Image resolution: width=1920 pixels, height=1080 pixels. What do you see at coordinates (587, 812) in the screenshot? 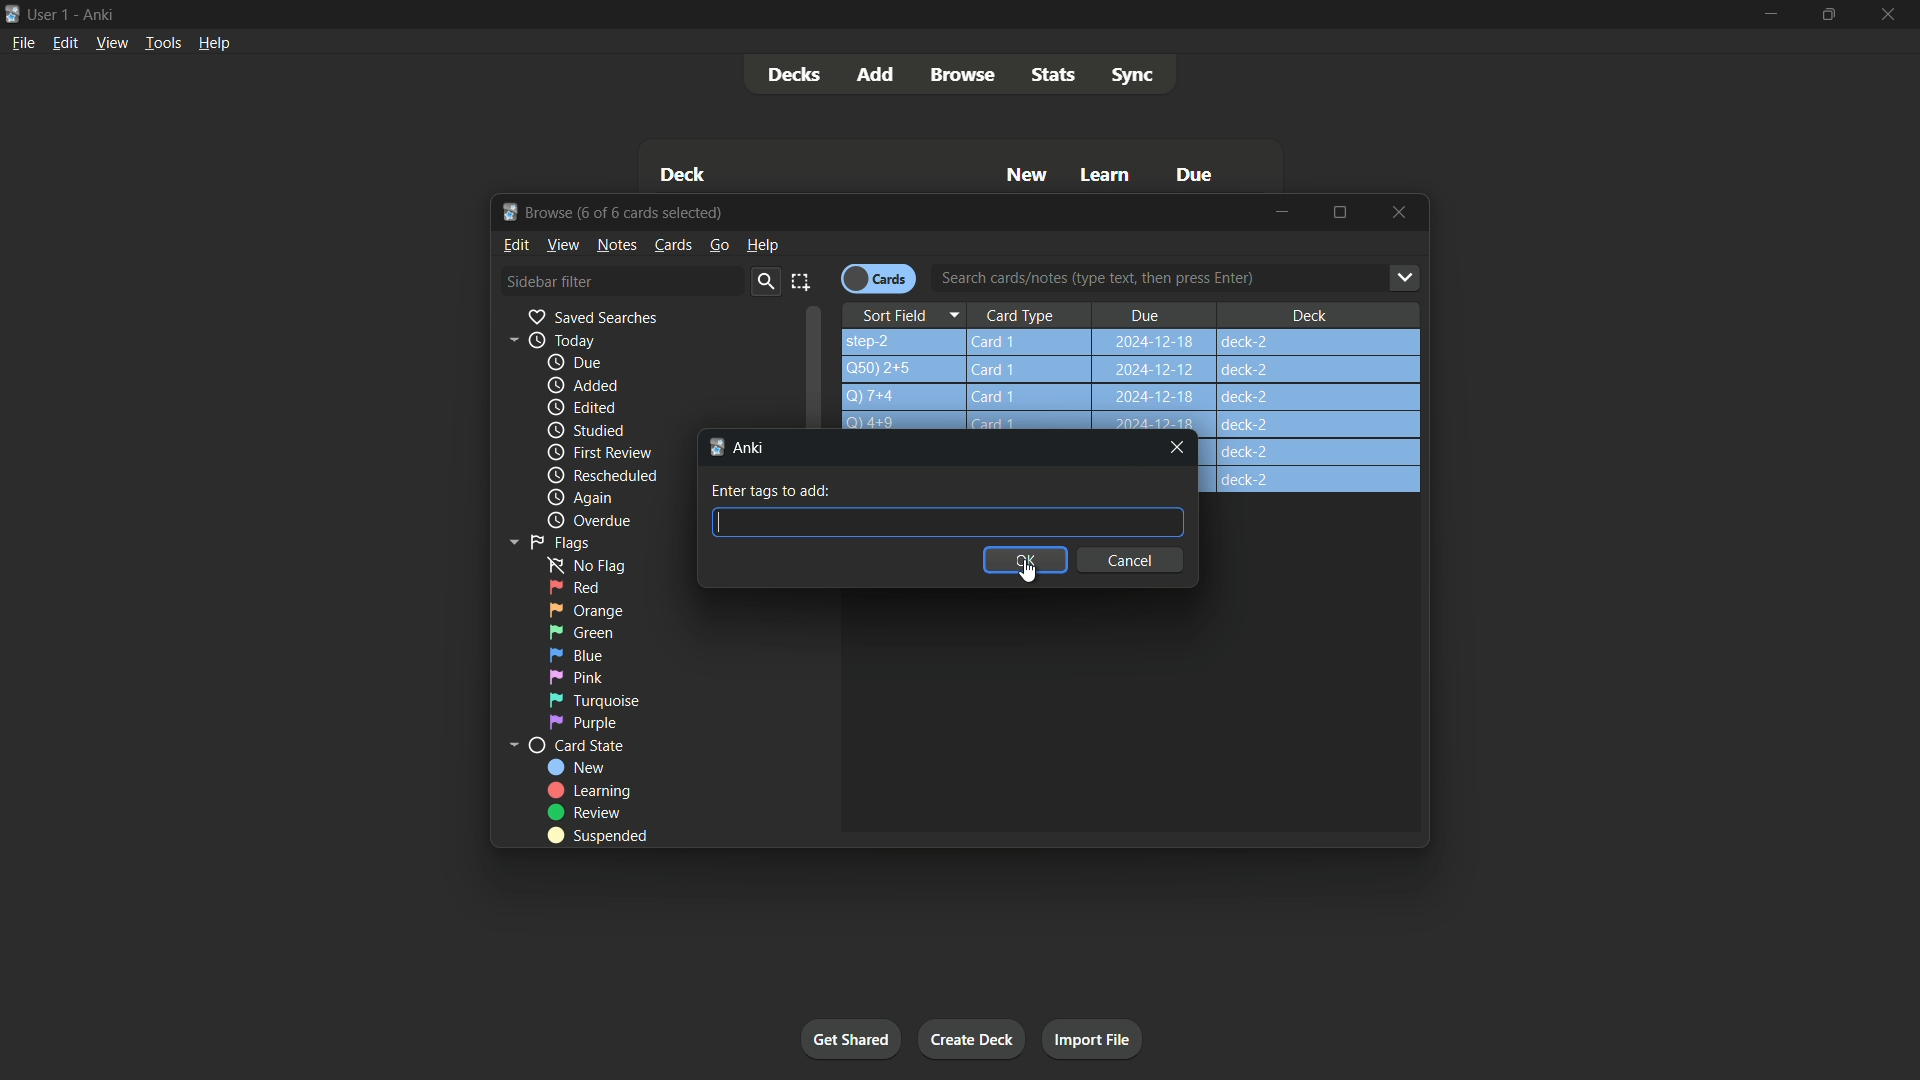
I see `Review` at bounding box center [587, 812].